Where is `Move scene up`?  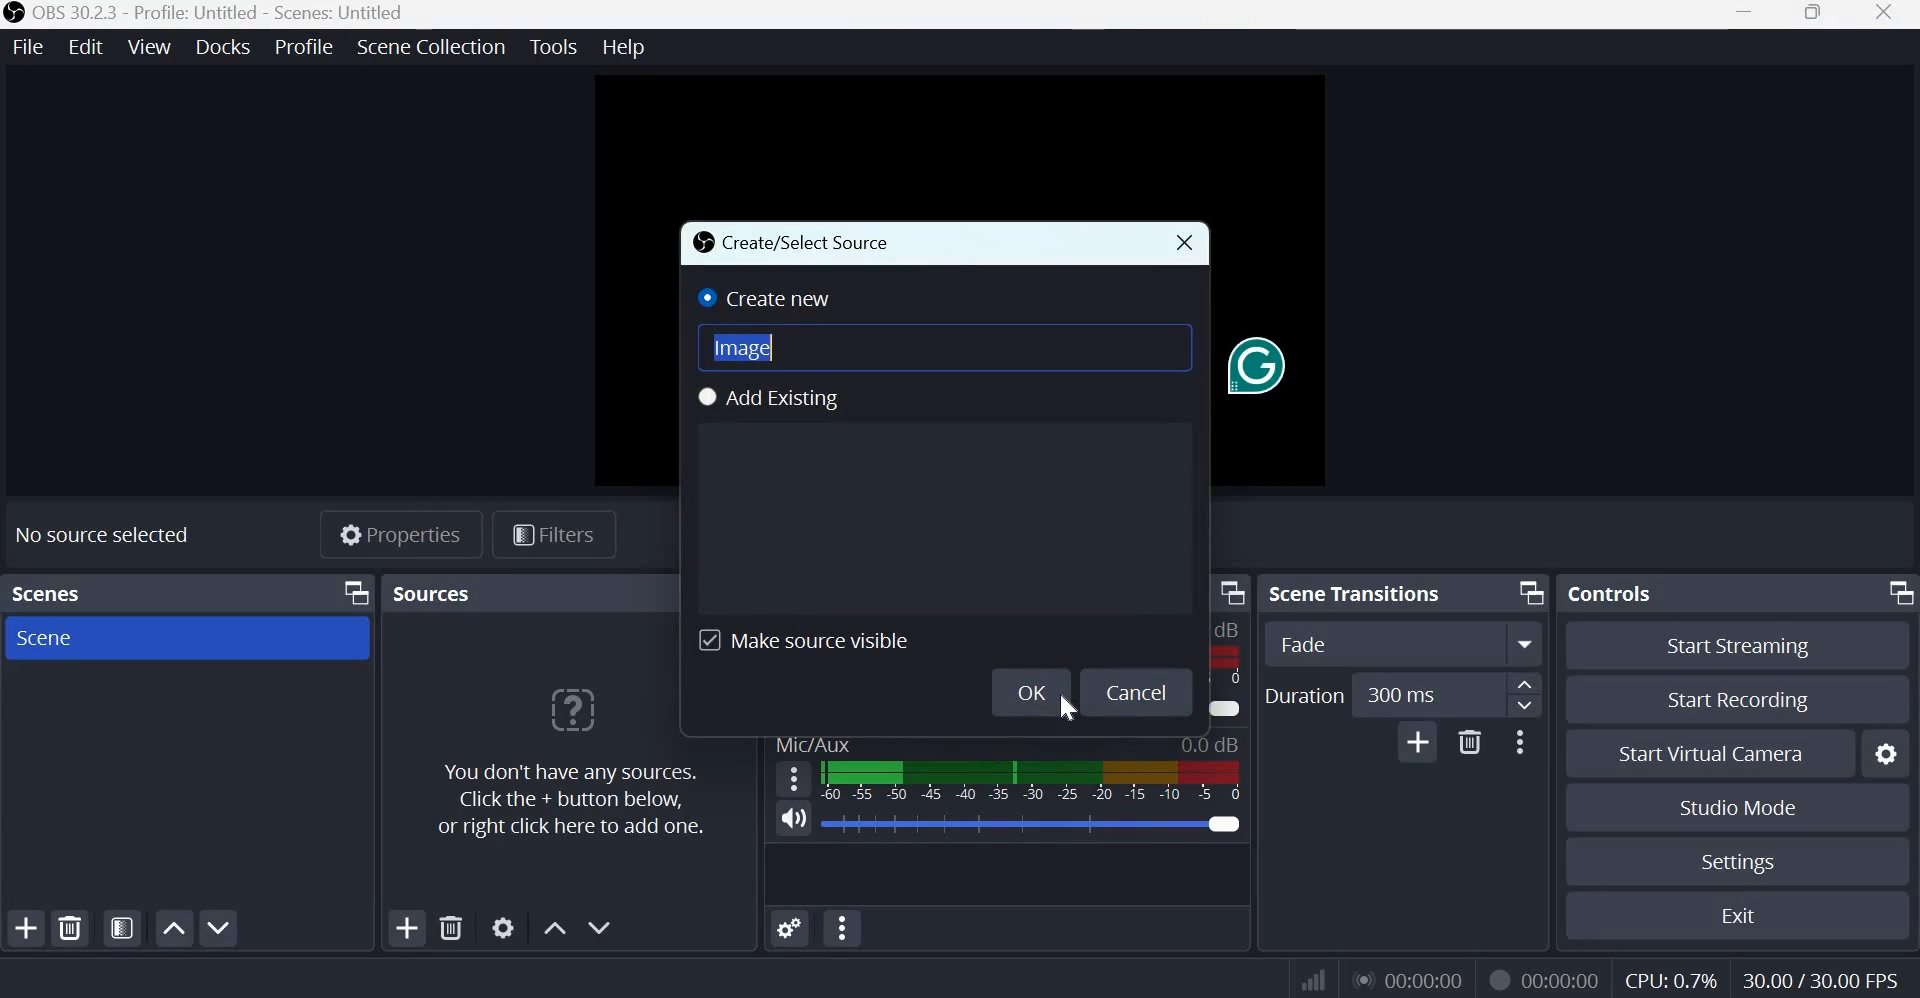 Move scene up is located at coordinates (175, 928).